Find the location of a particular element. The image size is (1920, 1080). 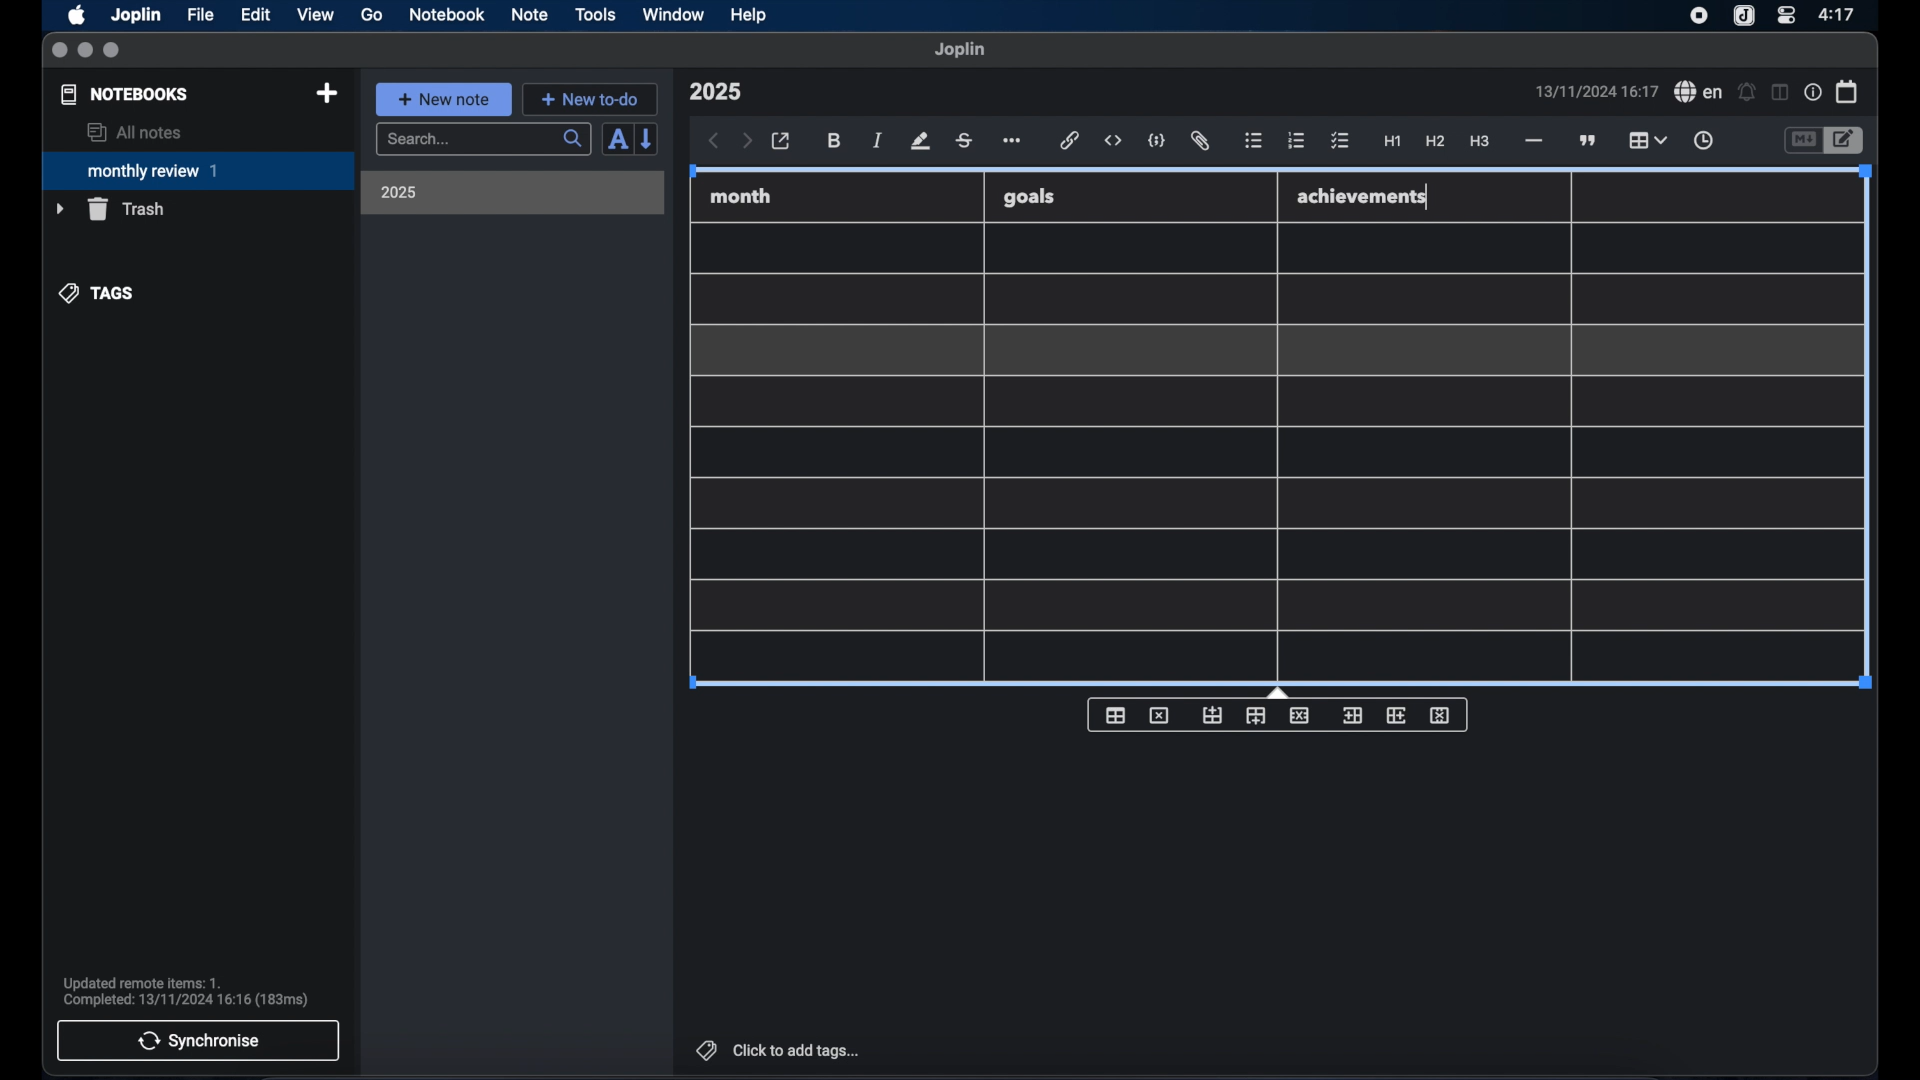

back is located at coordinates (714, 141).